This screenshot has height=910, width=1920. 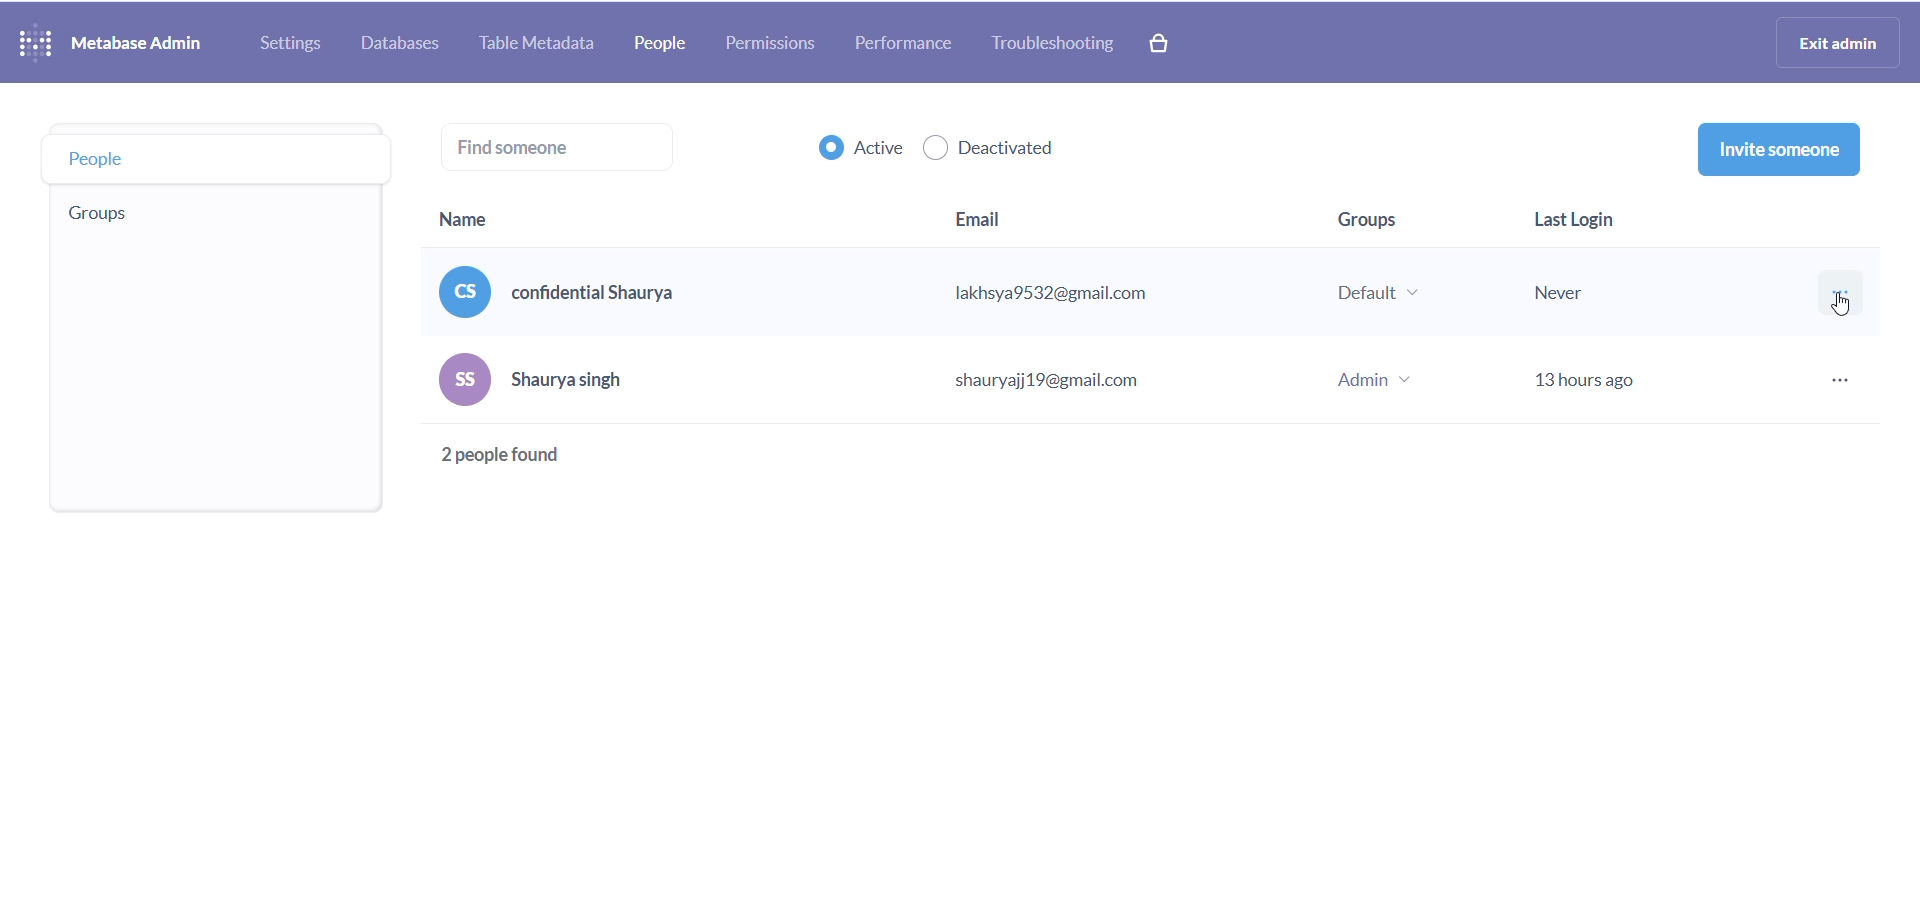 I want to click on active checkbox, so click(x=857, y=149).